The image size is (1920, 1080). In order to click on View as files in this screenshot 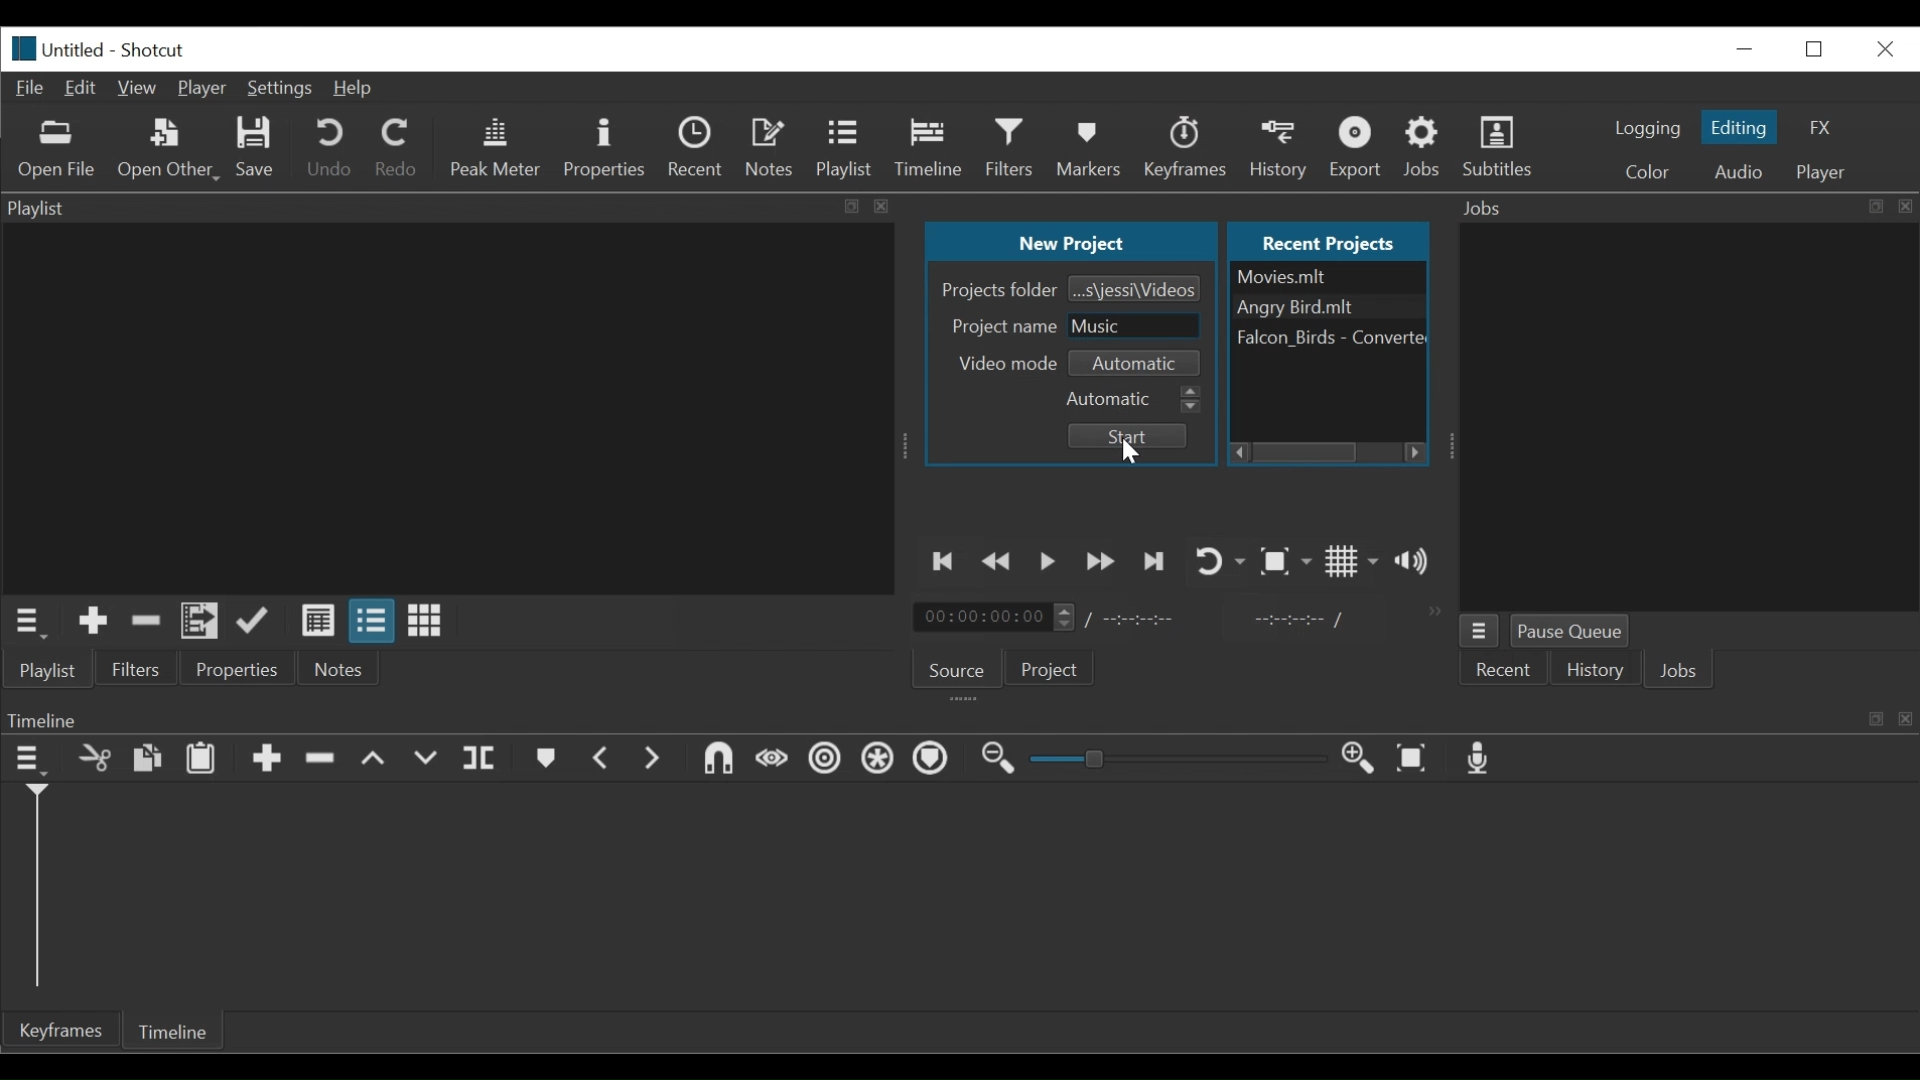, I will do `click(371, 621)`.